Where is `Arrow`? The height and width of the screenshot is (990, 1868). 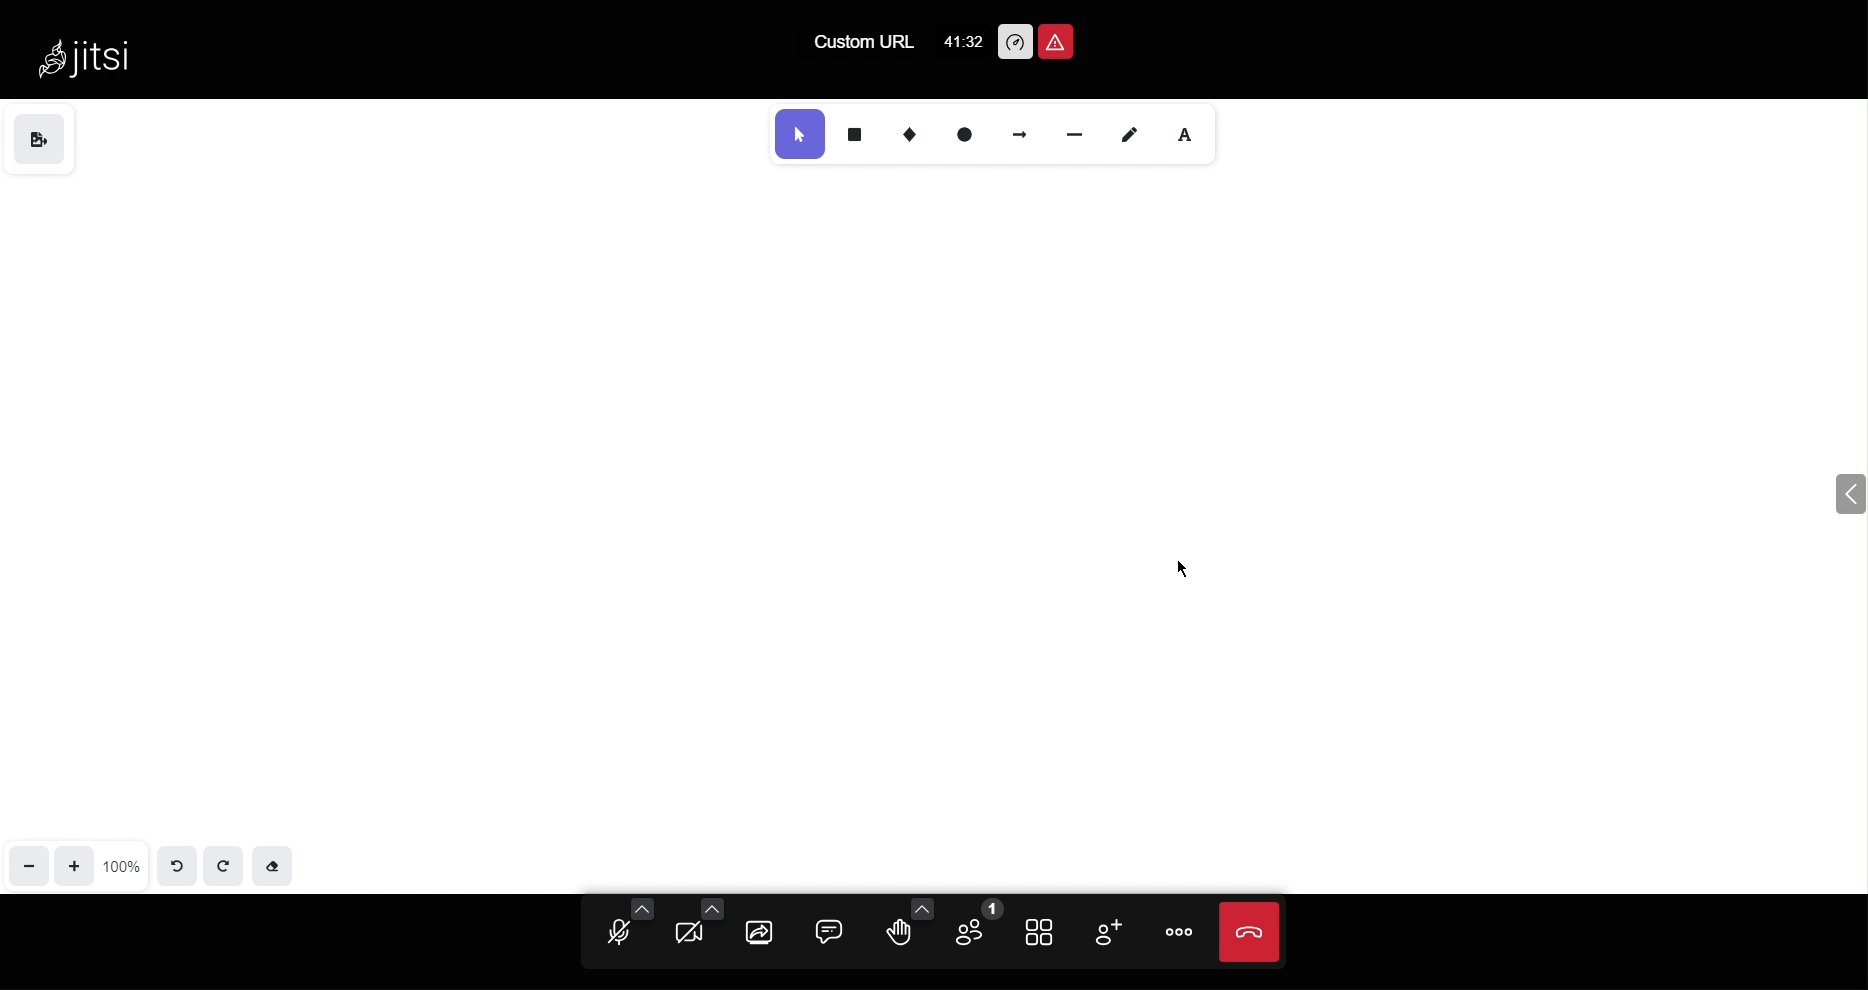 Arrow is located at coordinates (1022, 134).